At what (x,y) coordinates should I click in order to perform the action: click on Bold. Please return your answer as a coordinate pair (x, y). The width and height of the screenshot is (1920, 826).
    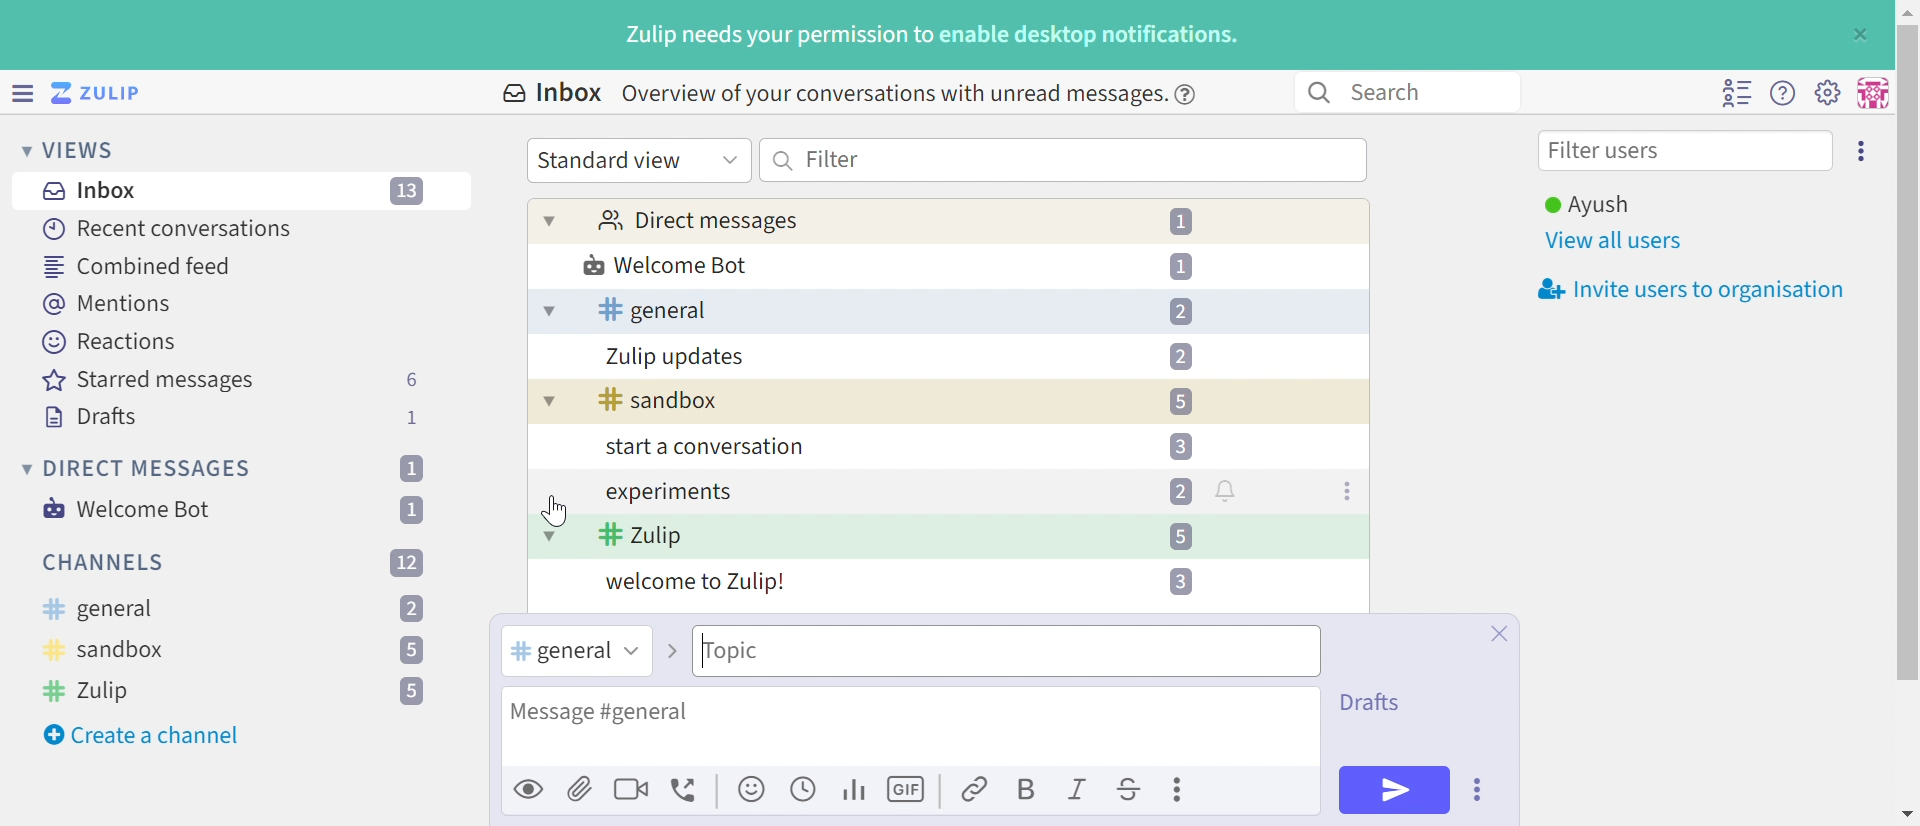
    Looking at the image, I should click on (1025, 791).